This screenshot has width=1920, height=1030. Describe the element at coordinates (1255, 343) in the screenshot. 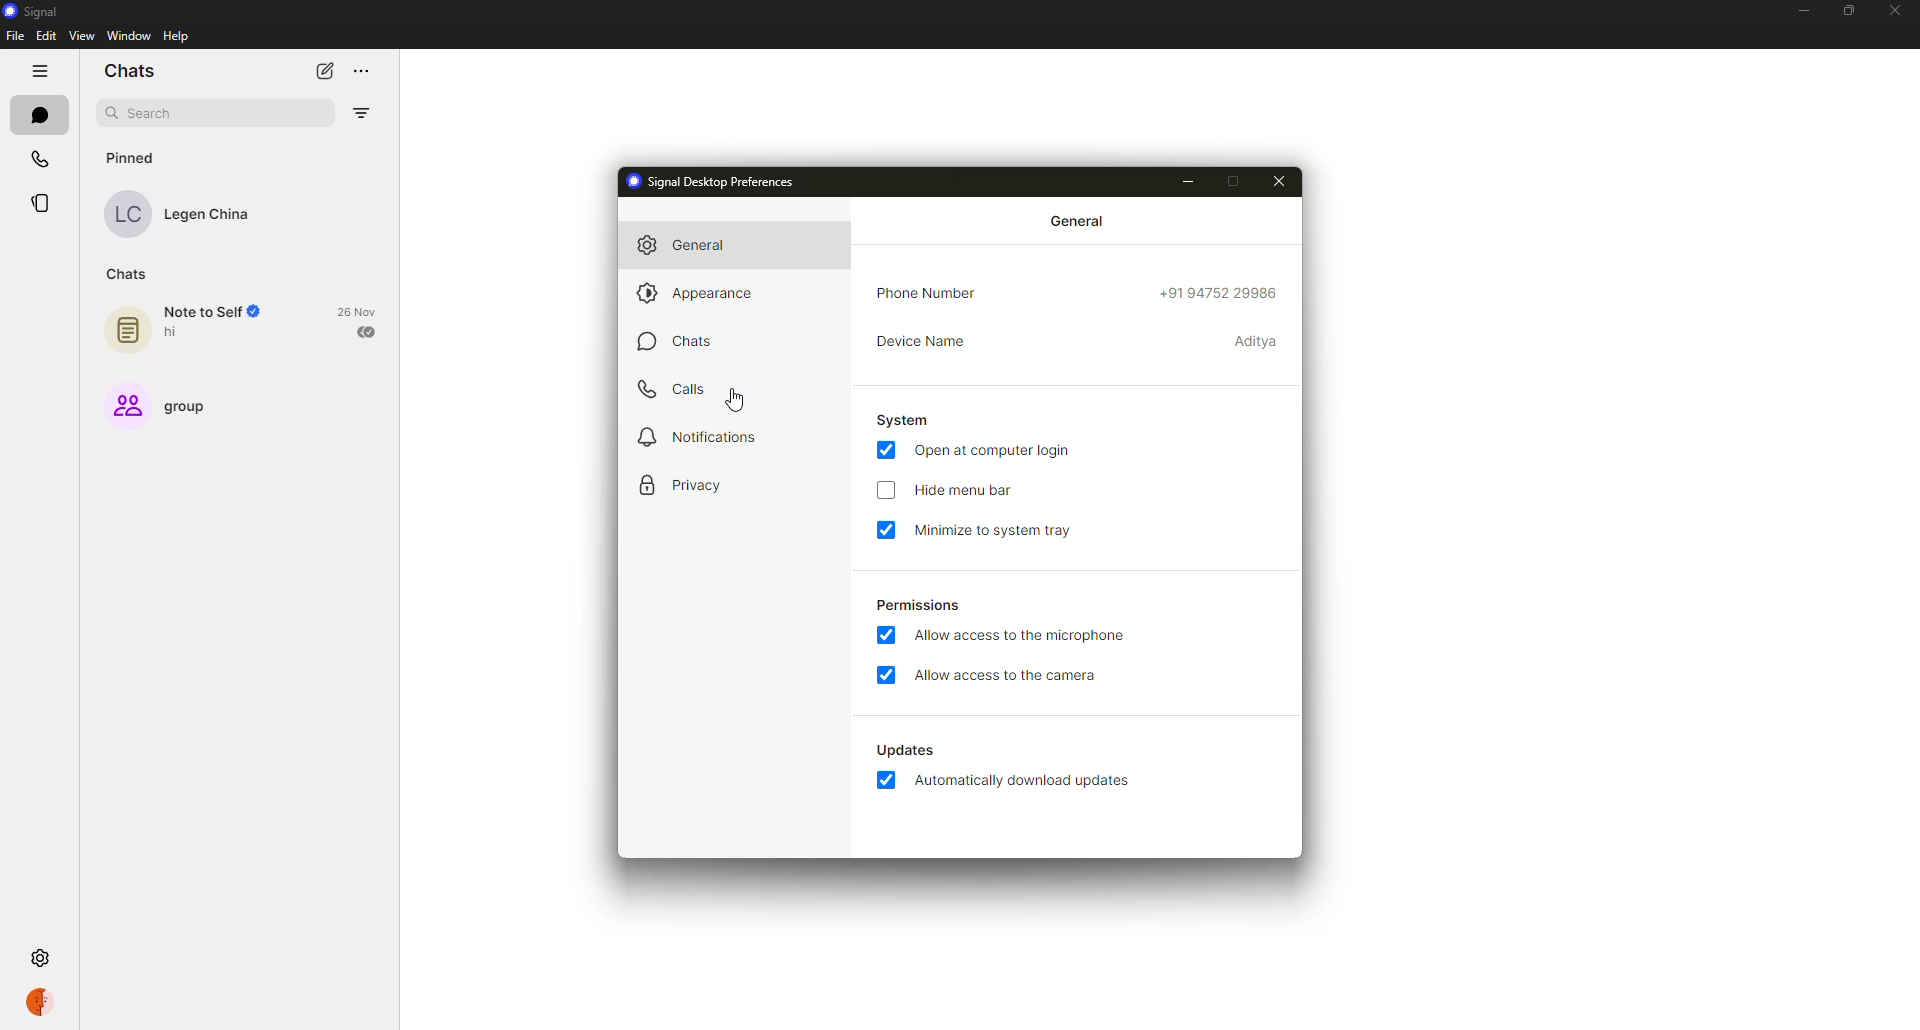

I see `Aditya` at that location.